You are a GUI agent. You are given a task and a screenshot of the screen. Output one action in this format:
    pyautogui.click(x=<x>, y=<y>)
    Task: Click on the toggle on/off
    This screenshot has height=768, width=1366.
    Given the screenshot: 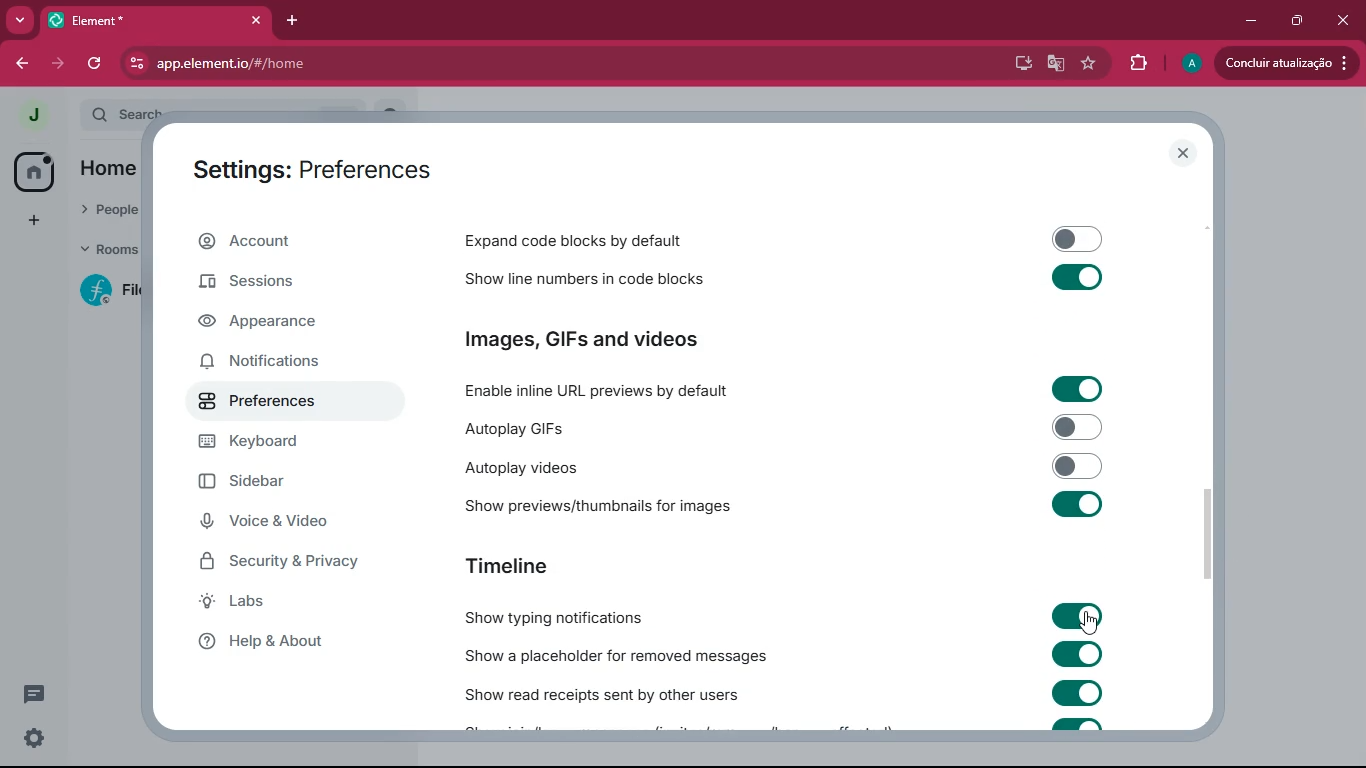 What is the action you would take?
    pyautogui.click(x=1078, y=466)
    